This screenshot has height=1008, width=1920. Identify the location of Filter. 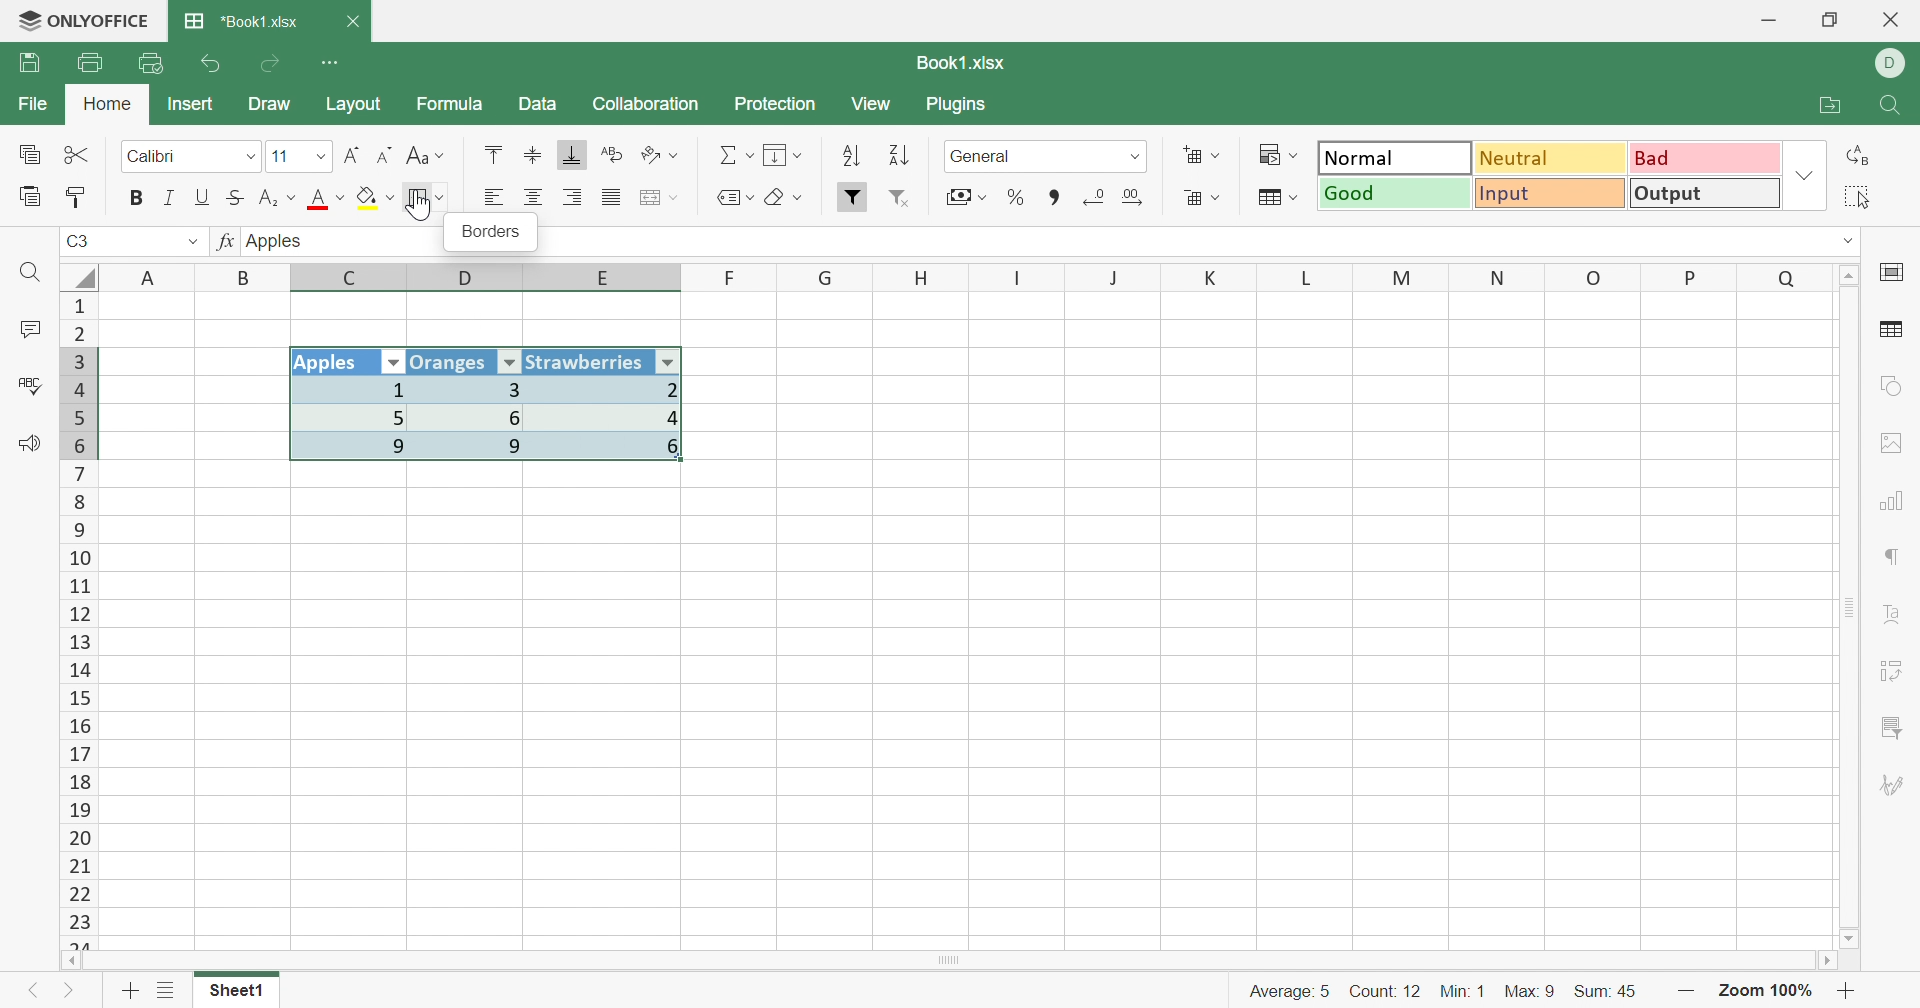
(853, 197).